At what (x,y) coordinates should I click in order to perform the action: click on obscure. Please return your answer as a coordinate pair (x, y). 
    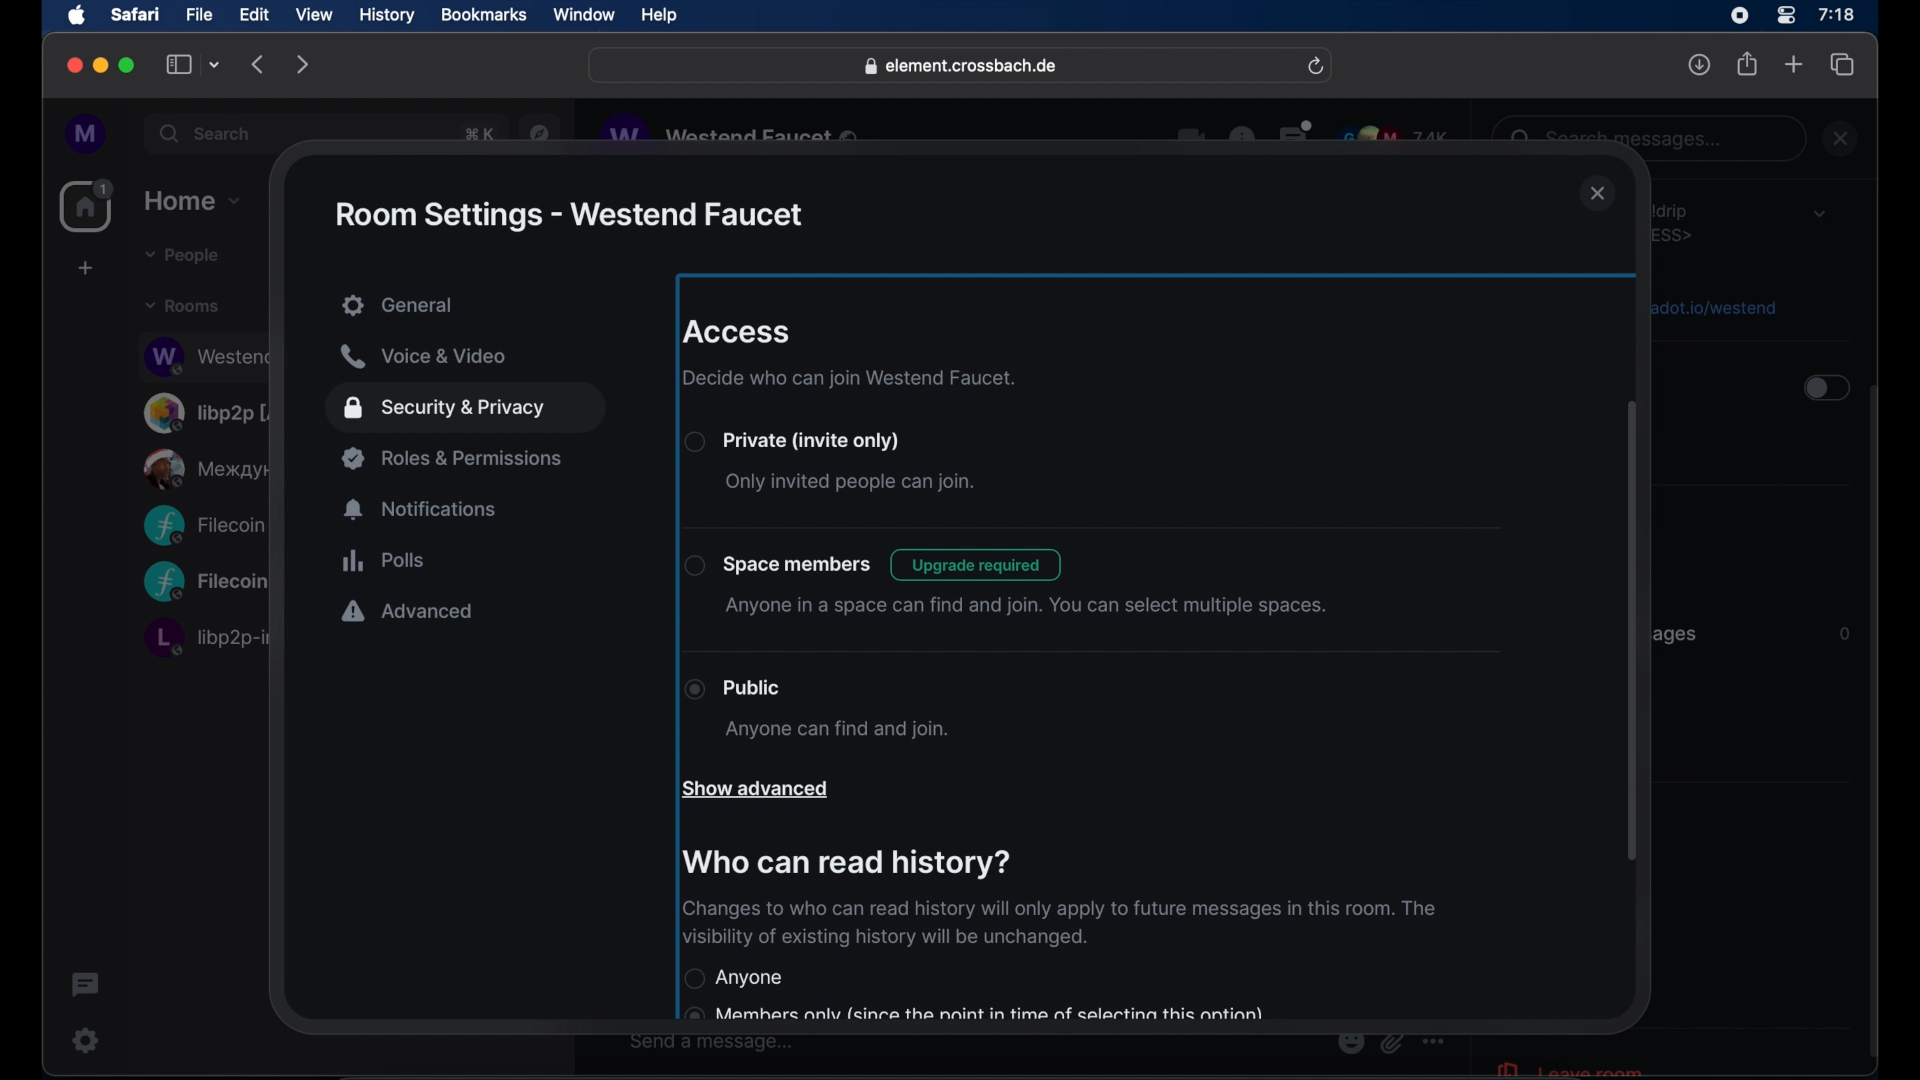
    Looking at the image, I should click on (1674, 634).